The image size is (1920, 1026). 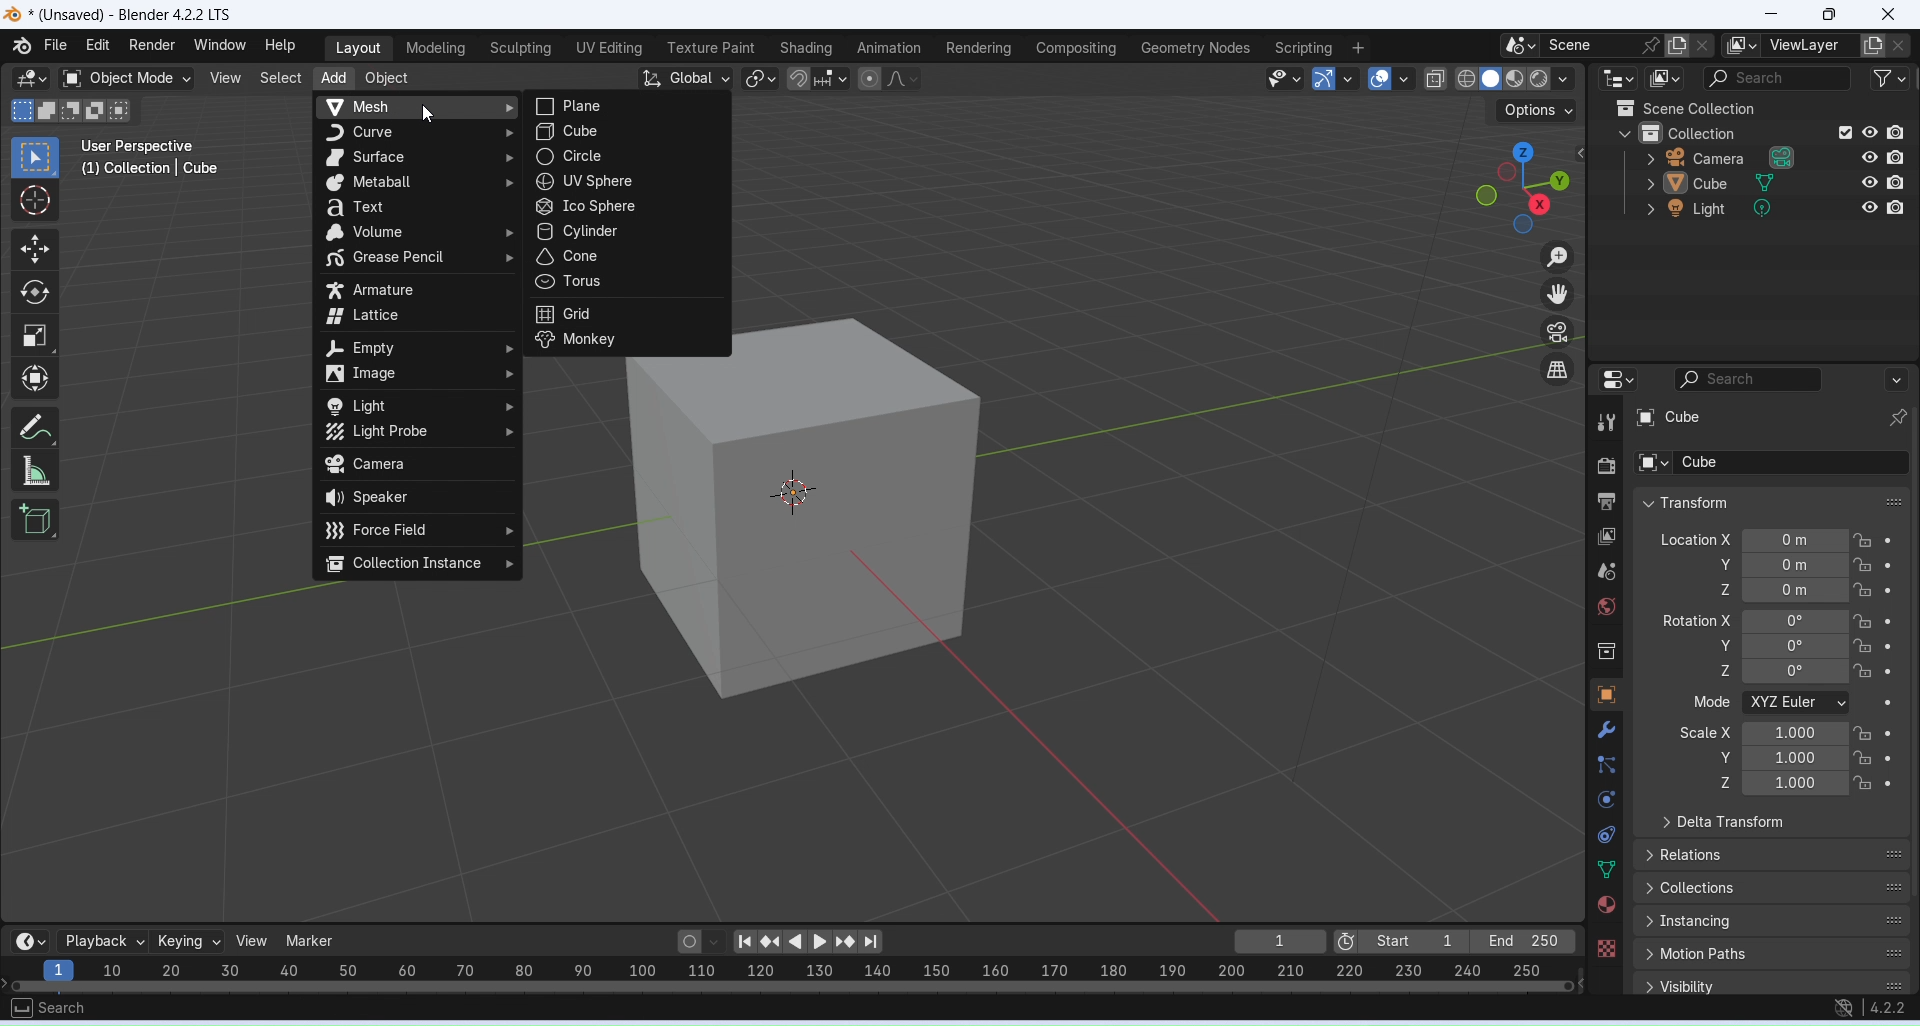 I want to click on search, so click(x=52, y=1007).